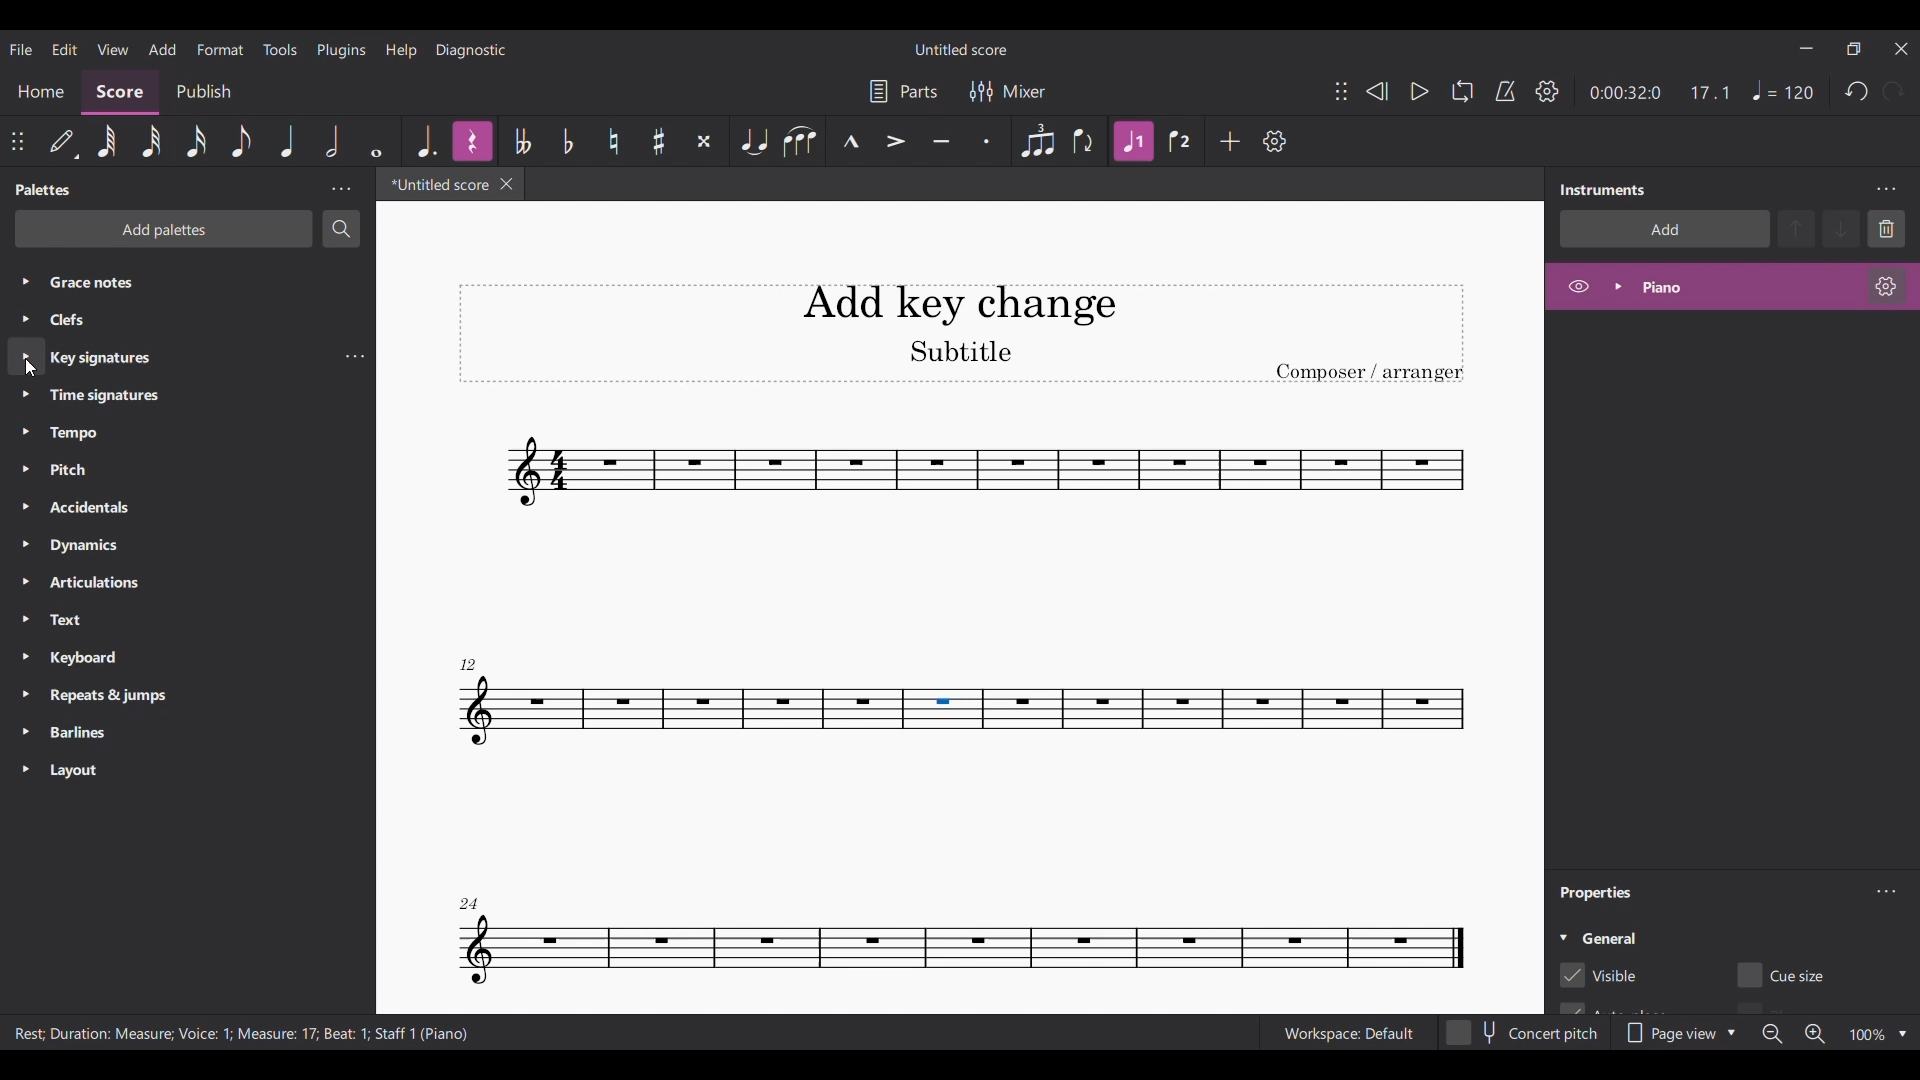 The width and height of the screenshot is (1920, 1080). Describe the element at coordinates (1815, 1034) in the screenshot. I see `Zoom in` at that location.